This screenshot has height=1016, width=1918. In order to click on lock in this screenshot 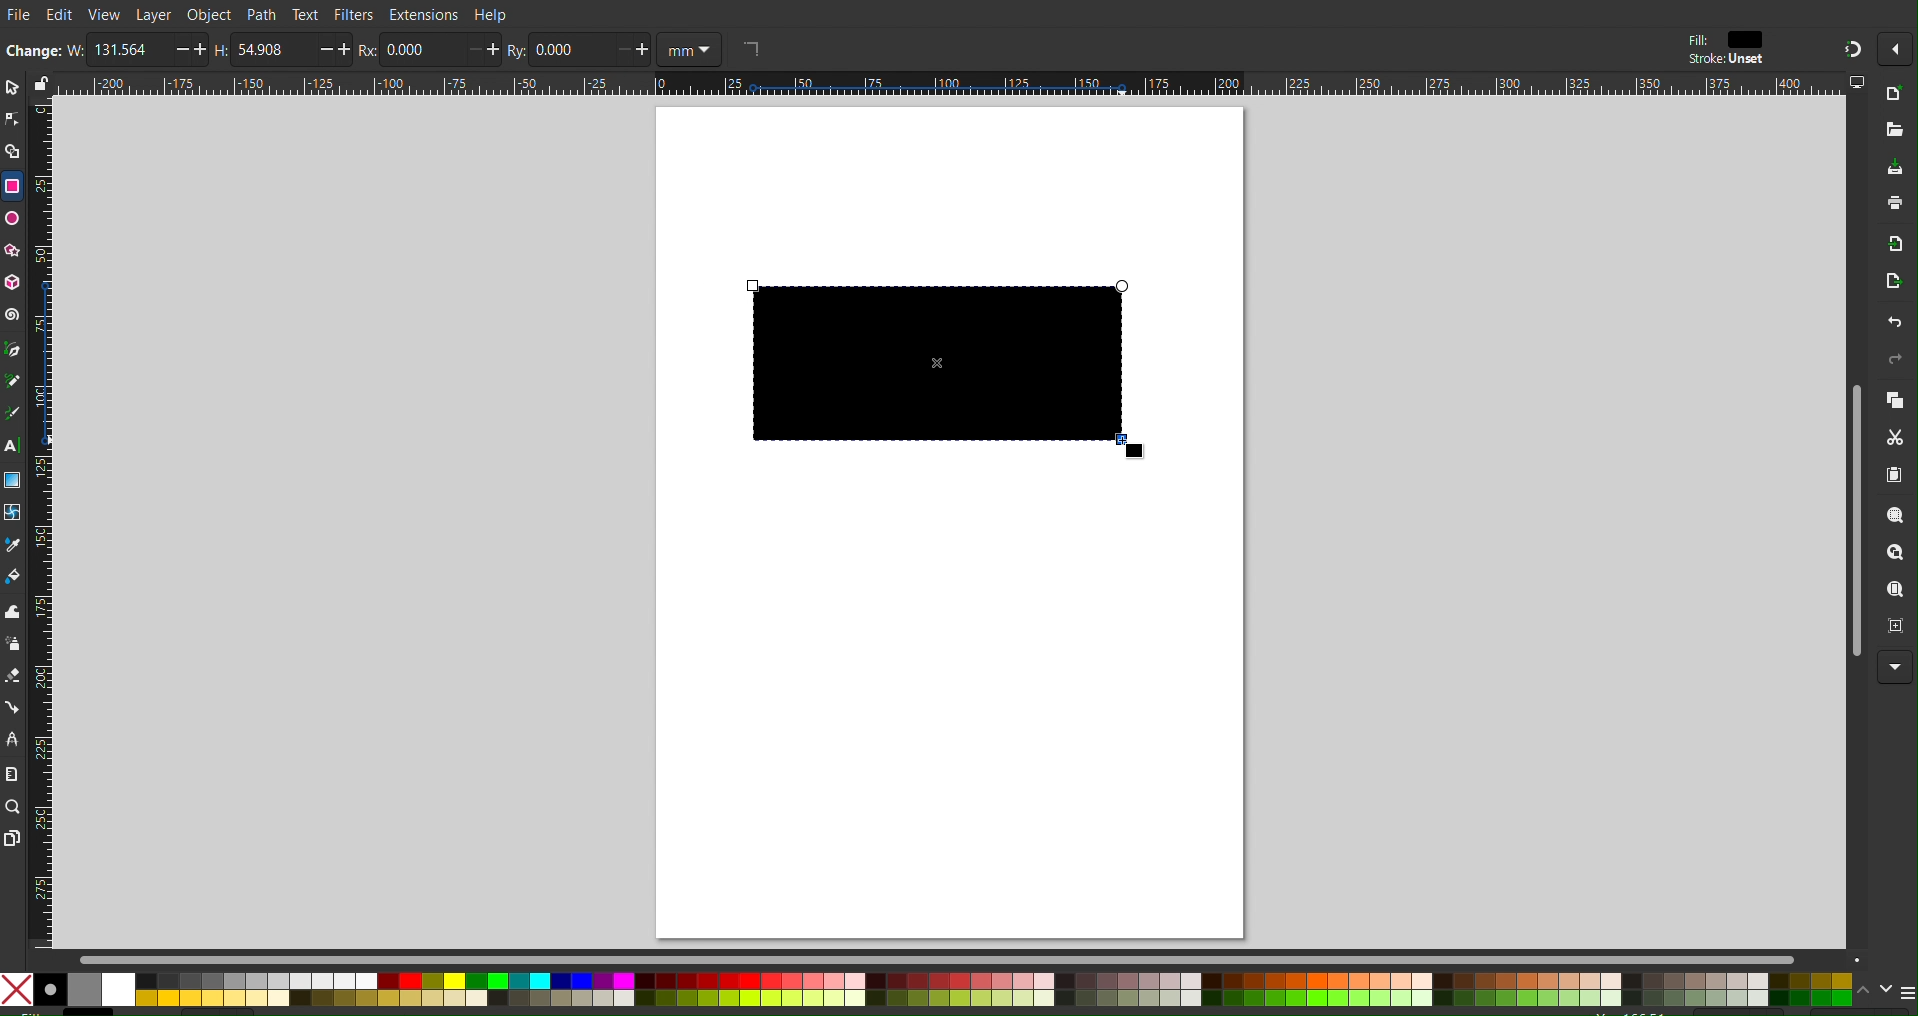, I will do `click(39, 82)`.